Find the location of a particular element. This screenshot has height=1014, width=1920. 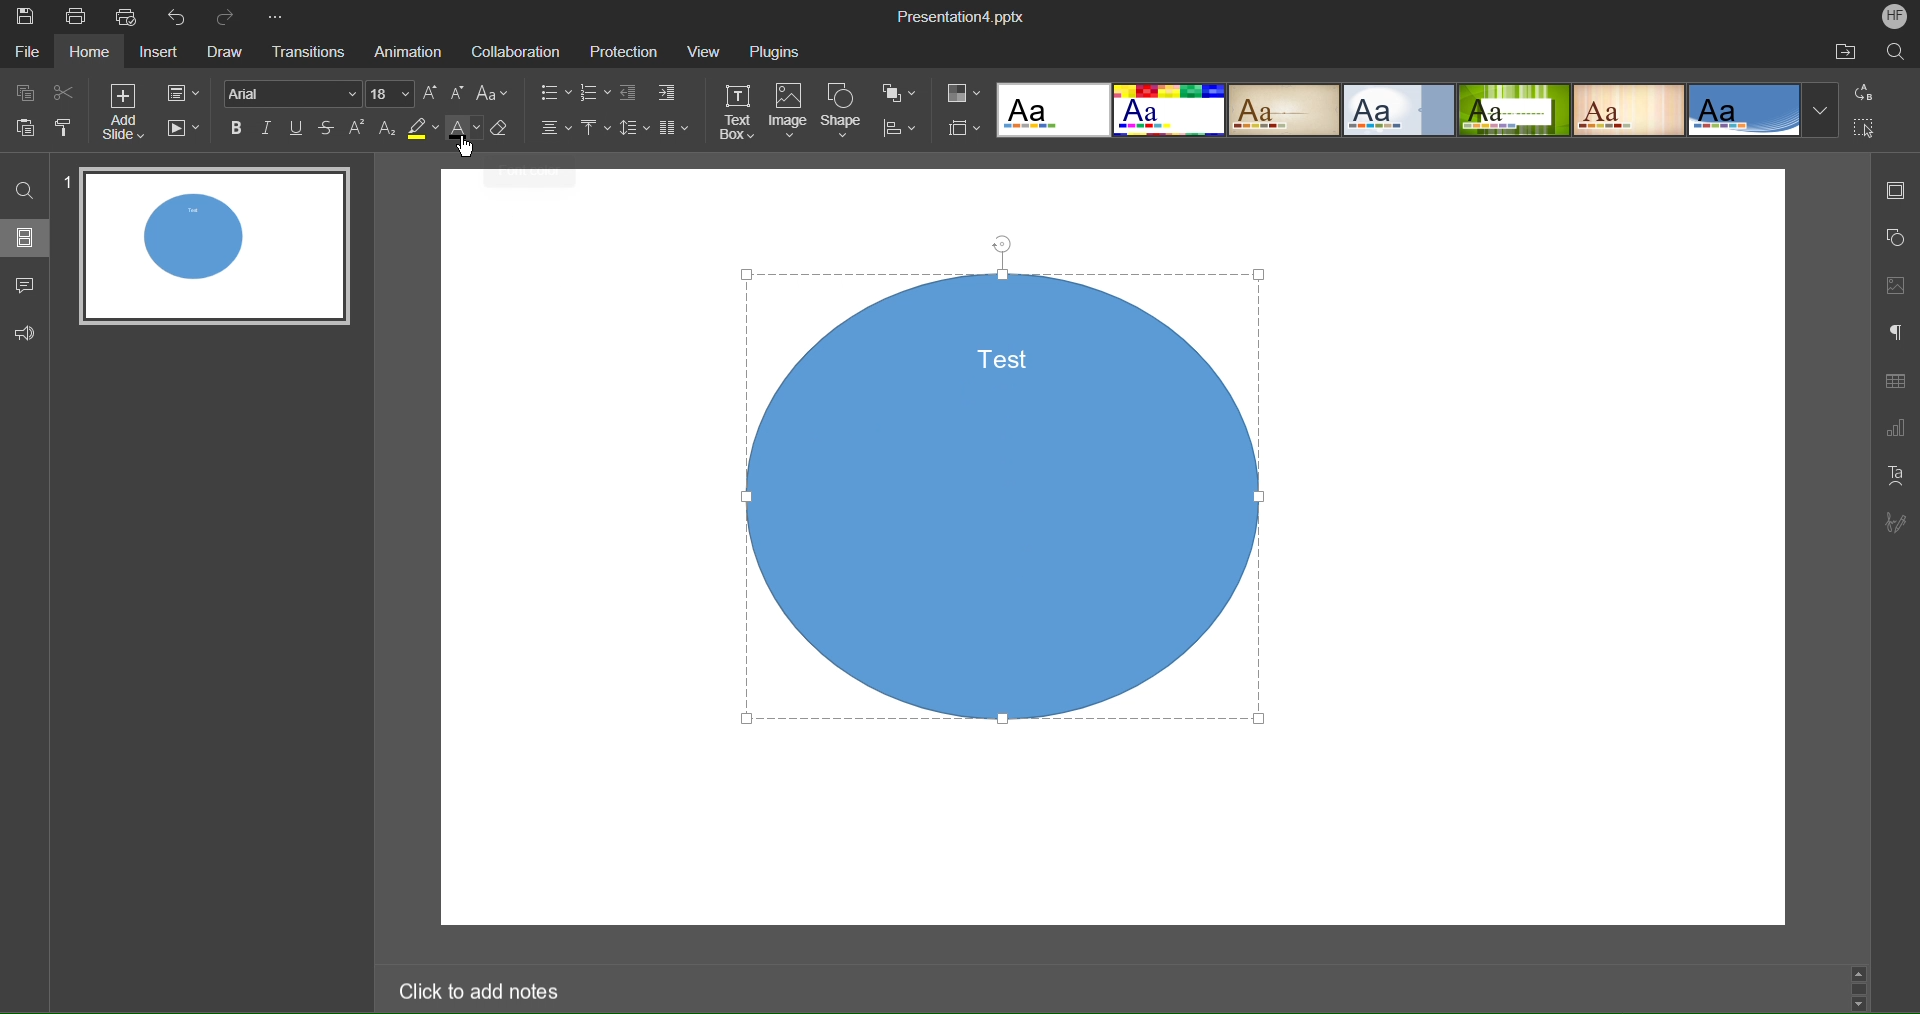

Comments is located at coordinates (30, 286).